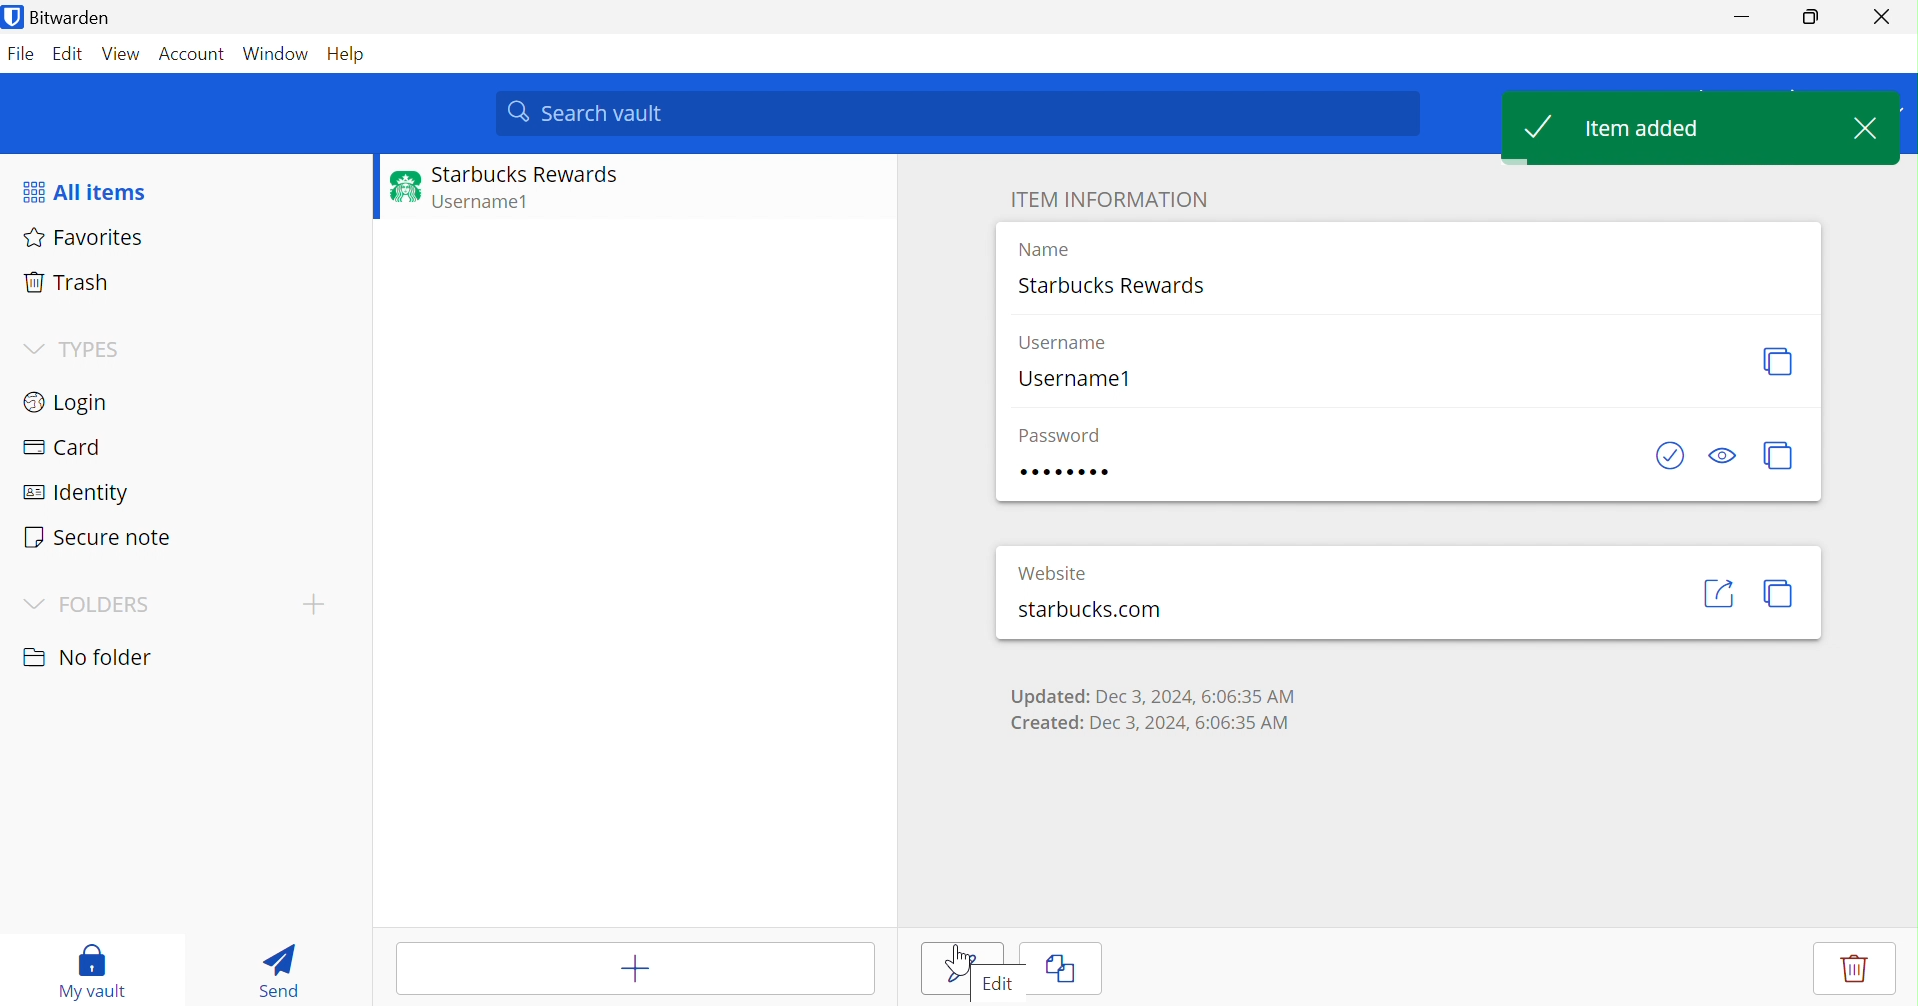 The height and width of the screenshot is (1006, 1918). What do you see at coordinates (98, 537) in the screenshot?
I see `Secure note` at bounding box center [98, 537].